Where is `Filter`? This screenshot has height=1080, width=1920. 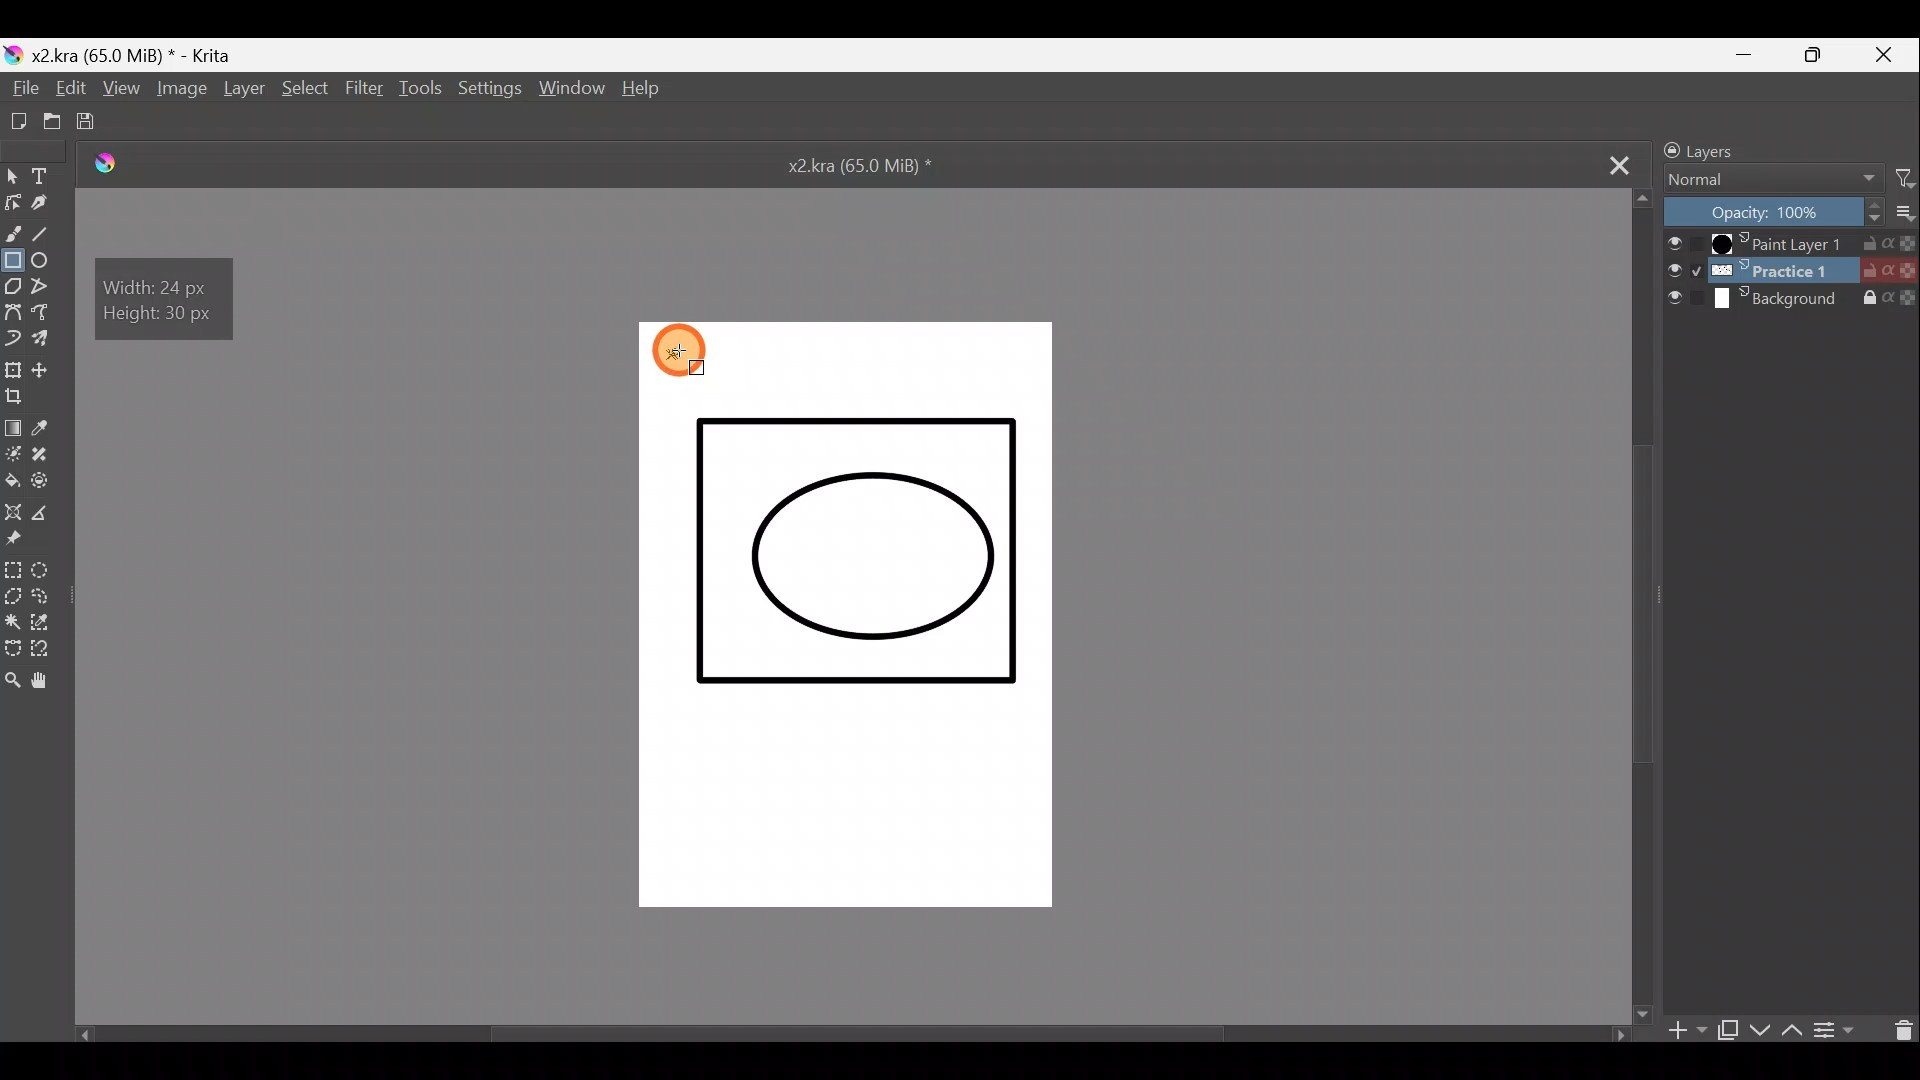
Filter is located at coordinates (1906, 175).